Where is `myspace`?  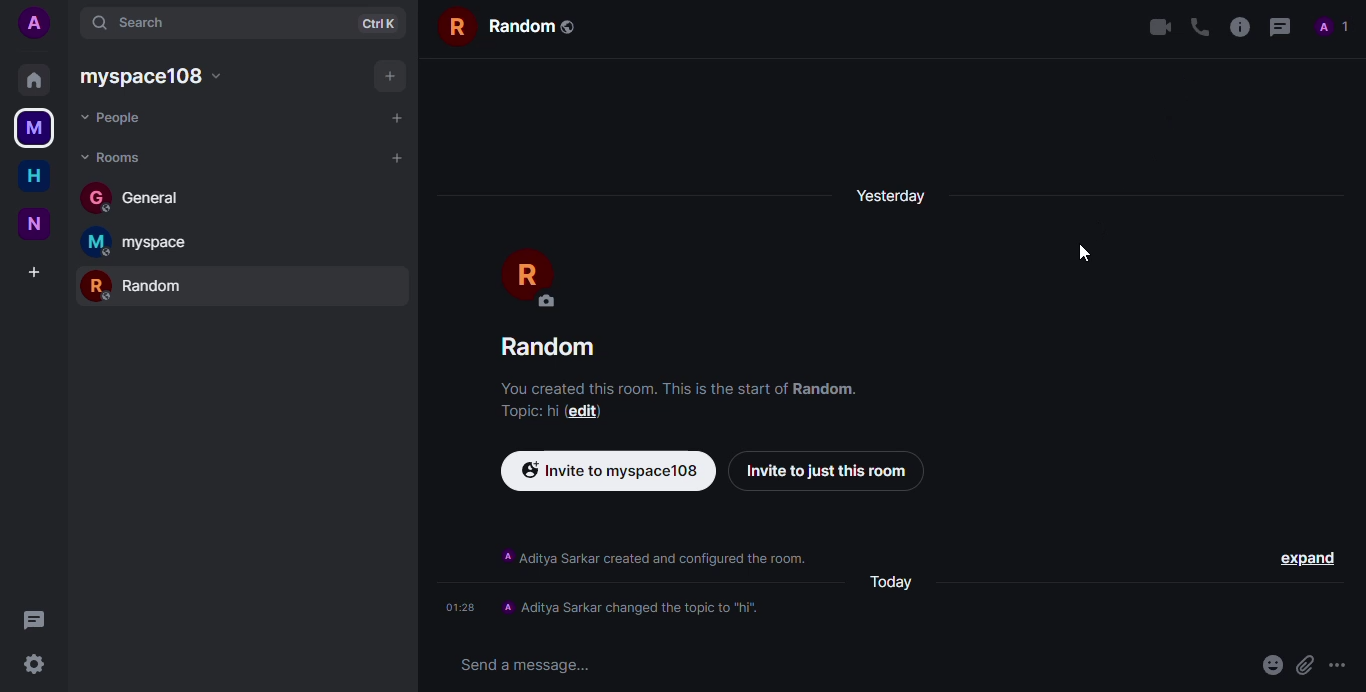
myspace is located at coordinates (33, 129).